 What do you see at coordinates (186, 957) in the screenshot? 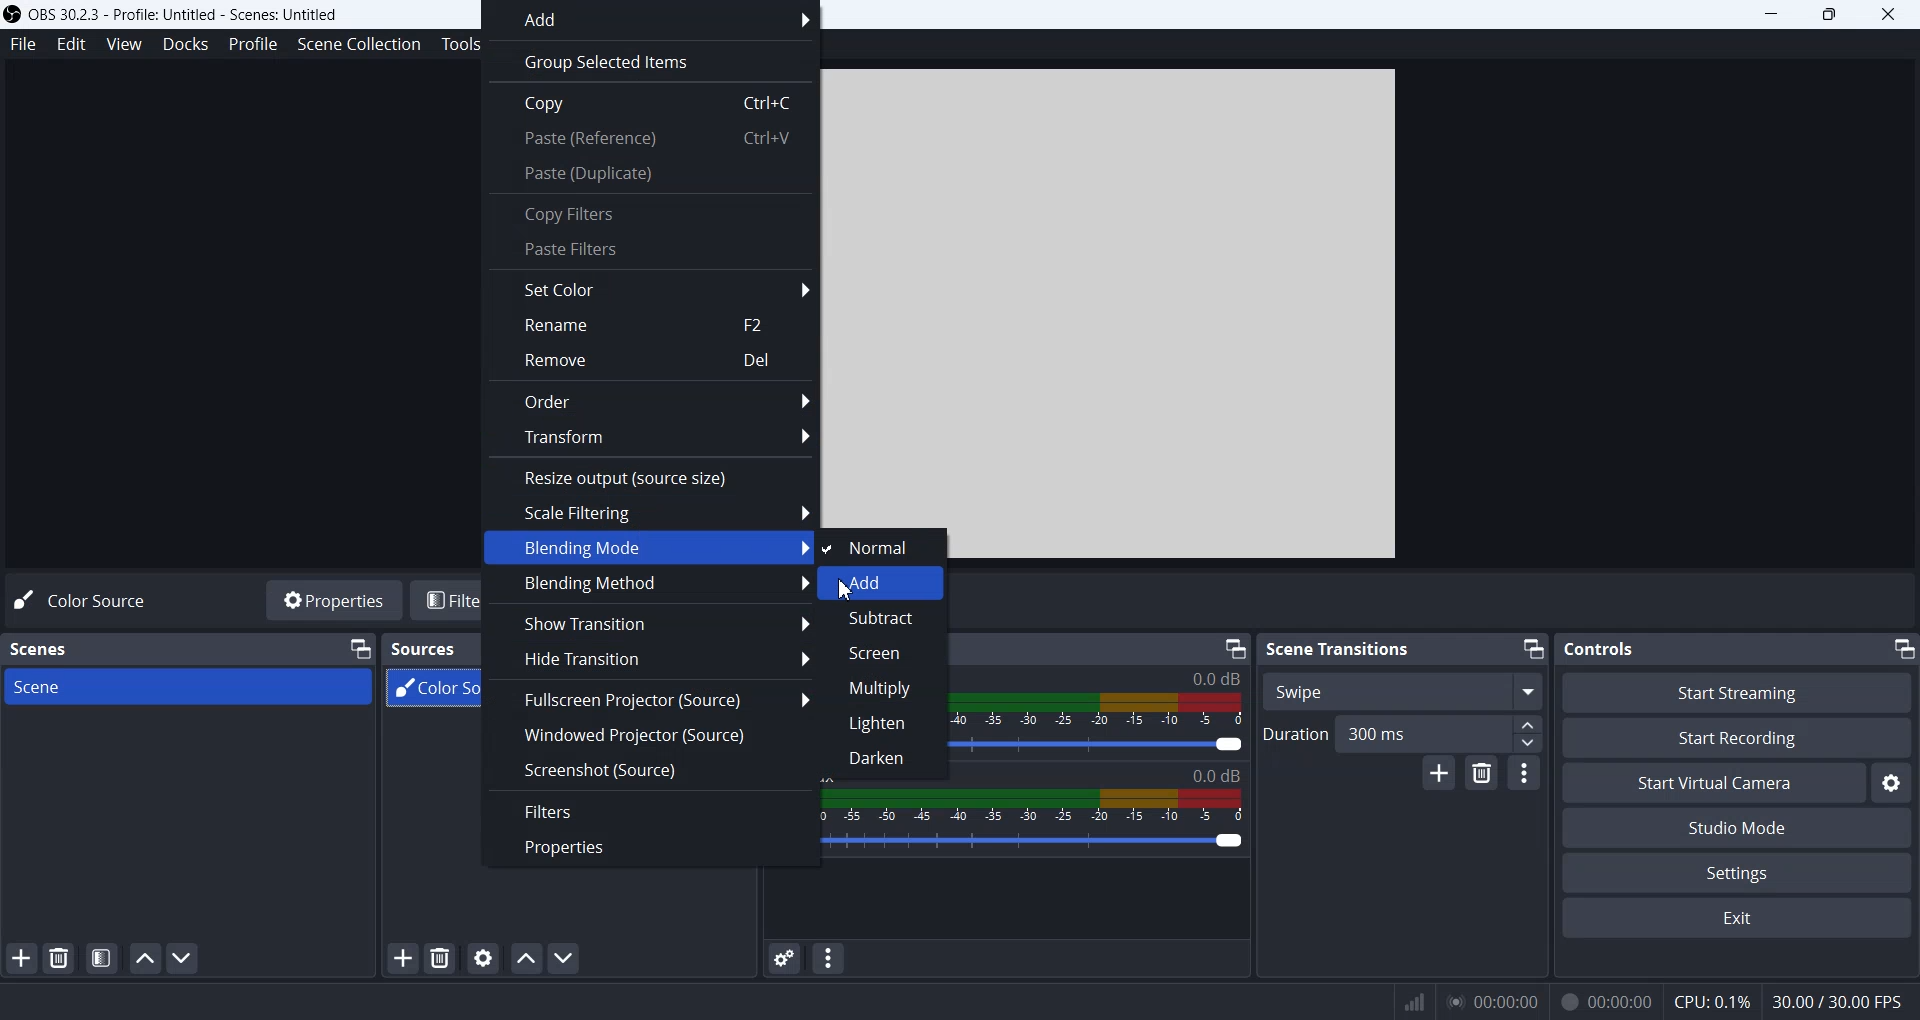
I see `Move Scene Down` at bounding box center [186, 957].